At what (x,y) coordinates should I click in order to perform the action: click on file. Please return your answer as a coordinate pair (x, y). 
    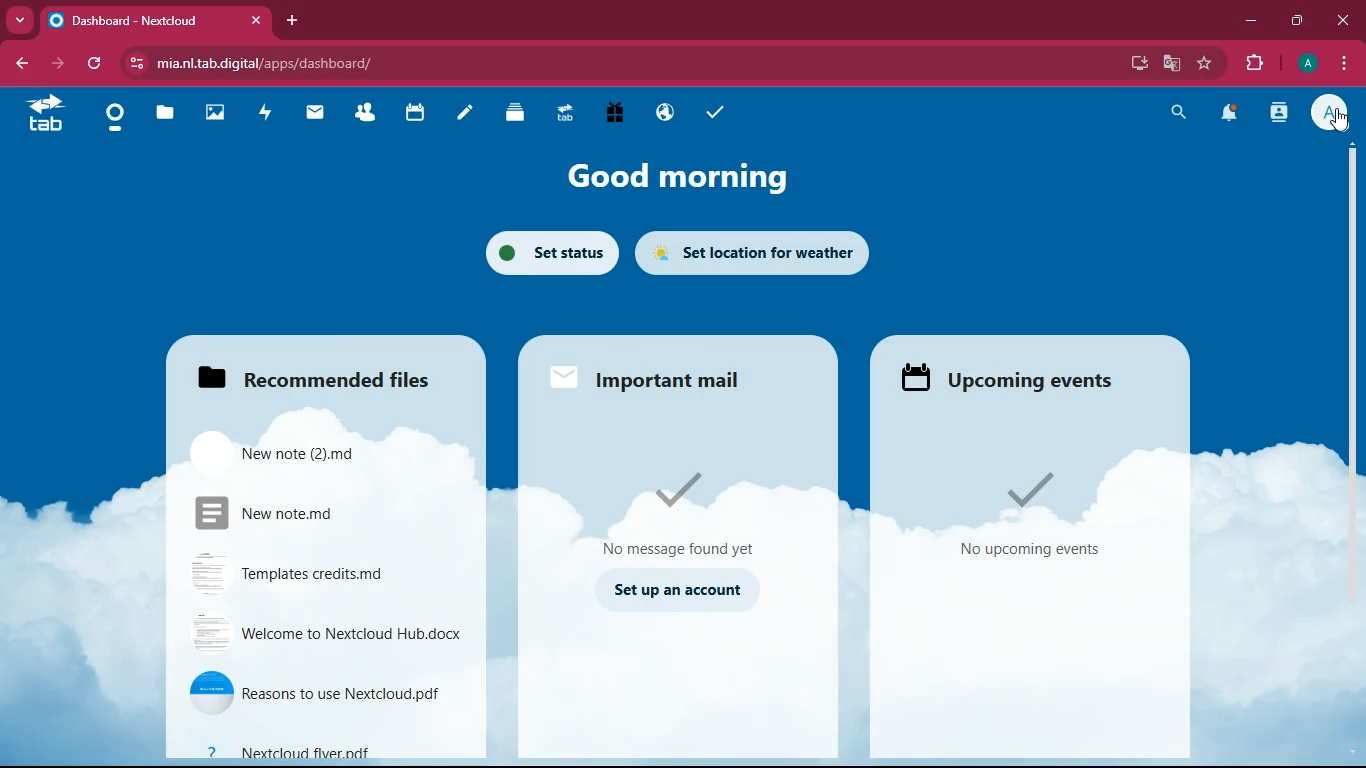
    Looking at the image, I should click on (326, 631).